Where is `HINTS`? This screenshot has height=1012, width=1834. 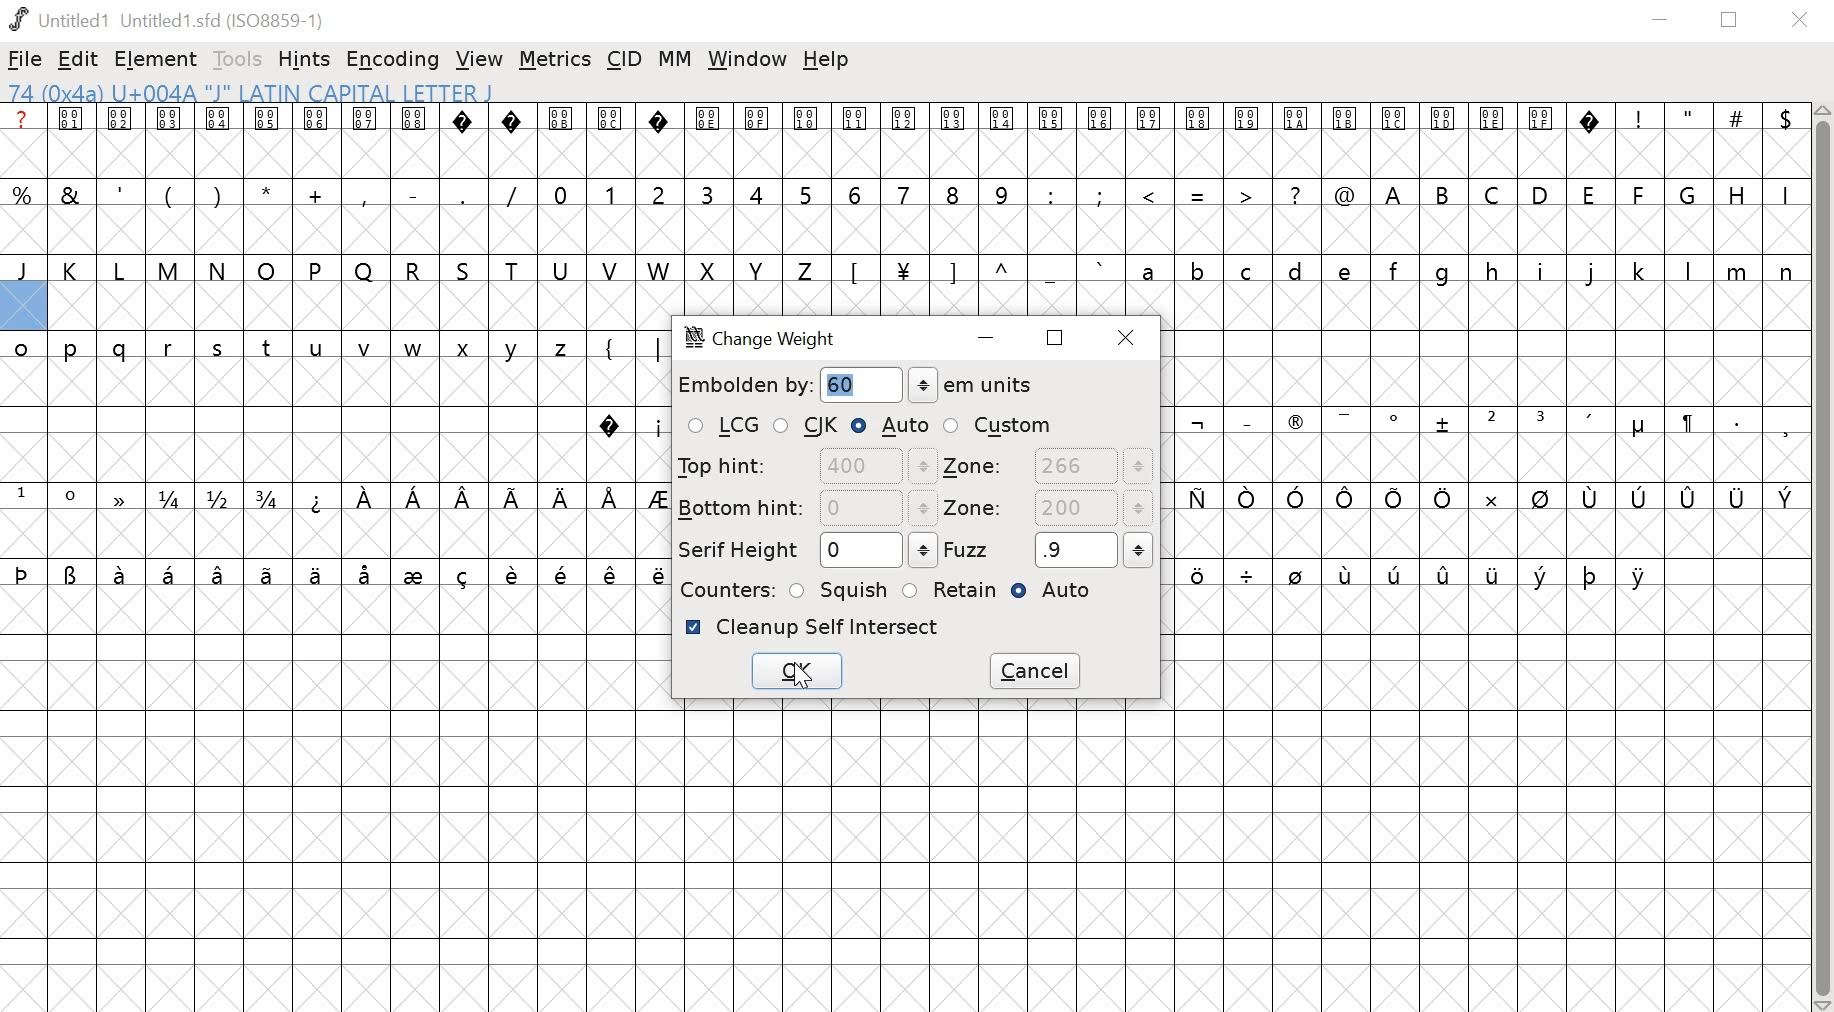 HINTS is located at coordinates (306, 61).